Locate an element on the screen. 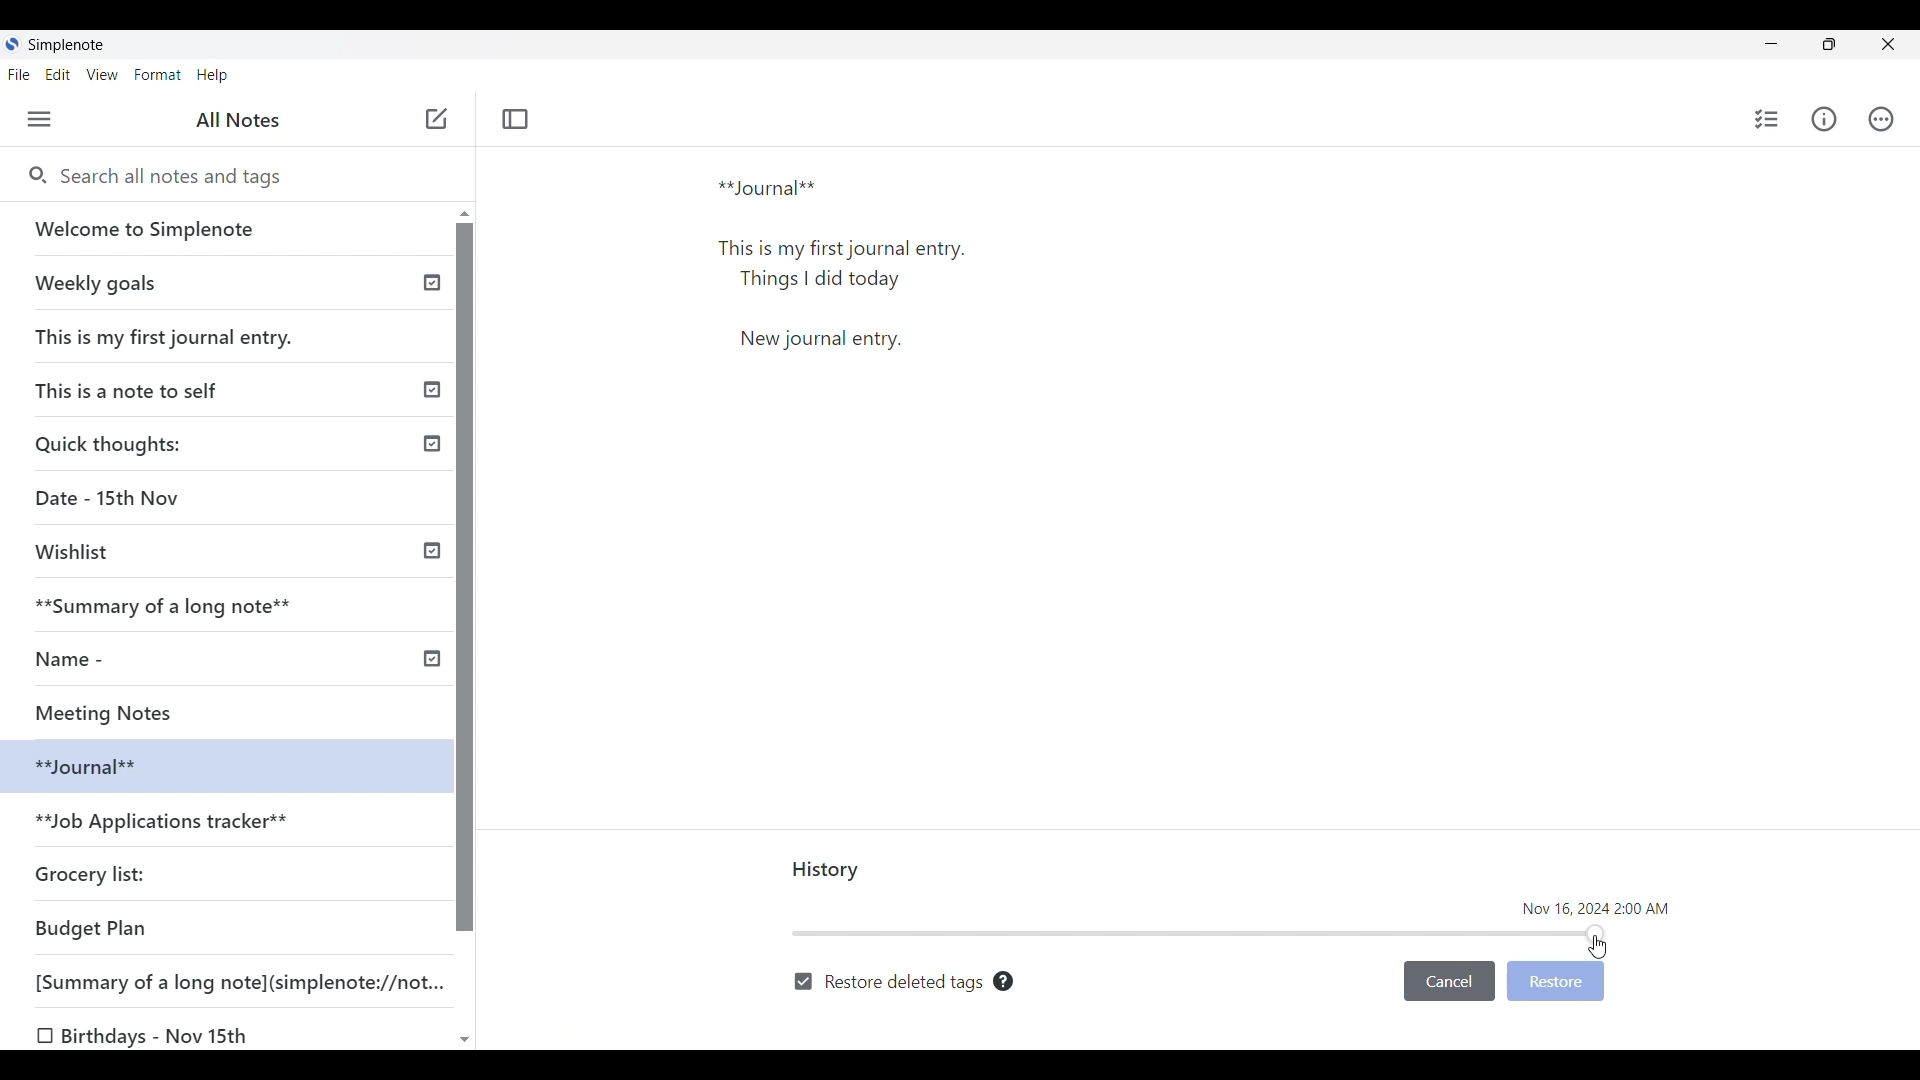 The height and width of the screenshot is (1080, 1920). Restore version shown by current header position is located at coordinates (1555, 982).